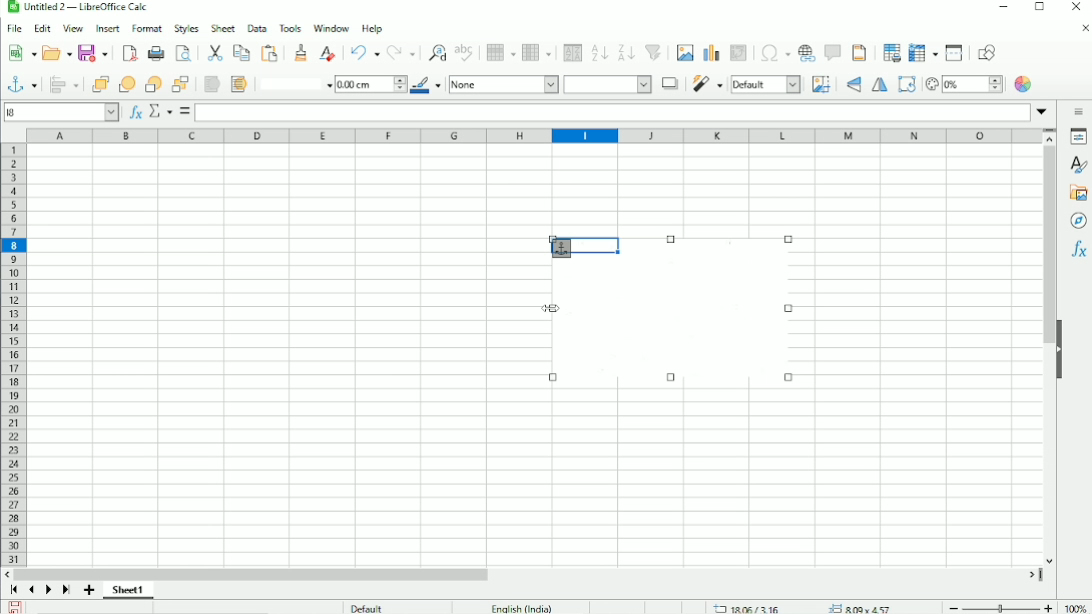  I want to click on Cursor , so click(552, 308).